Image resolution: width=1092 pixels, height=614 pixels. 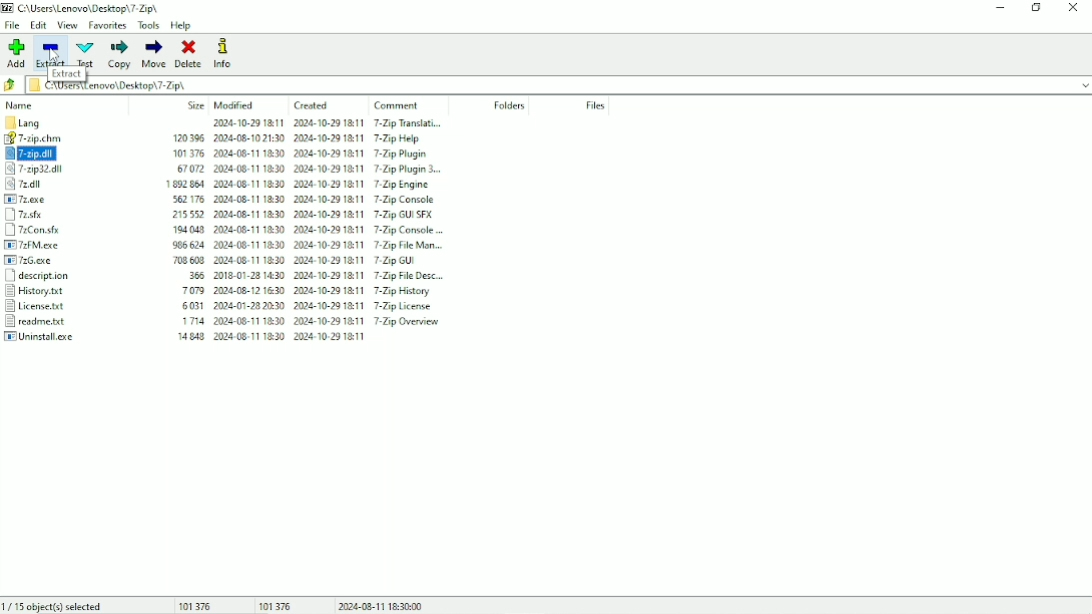 I want to click on Help, so click(x=182, y=26).